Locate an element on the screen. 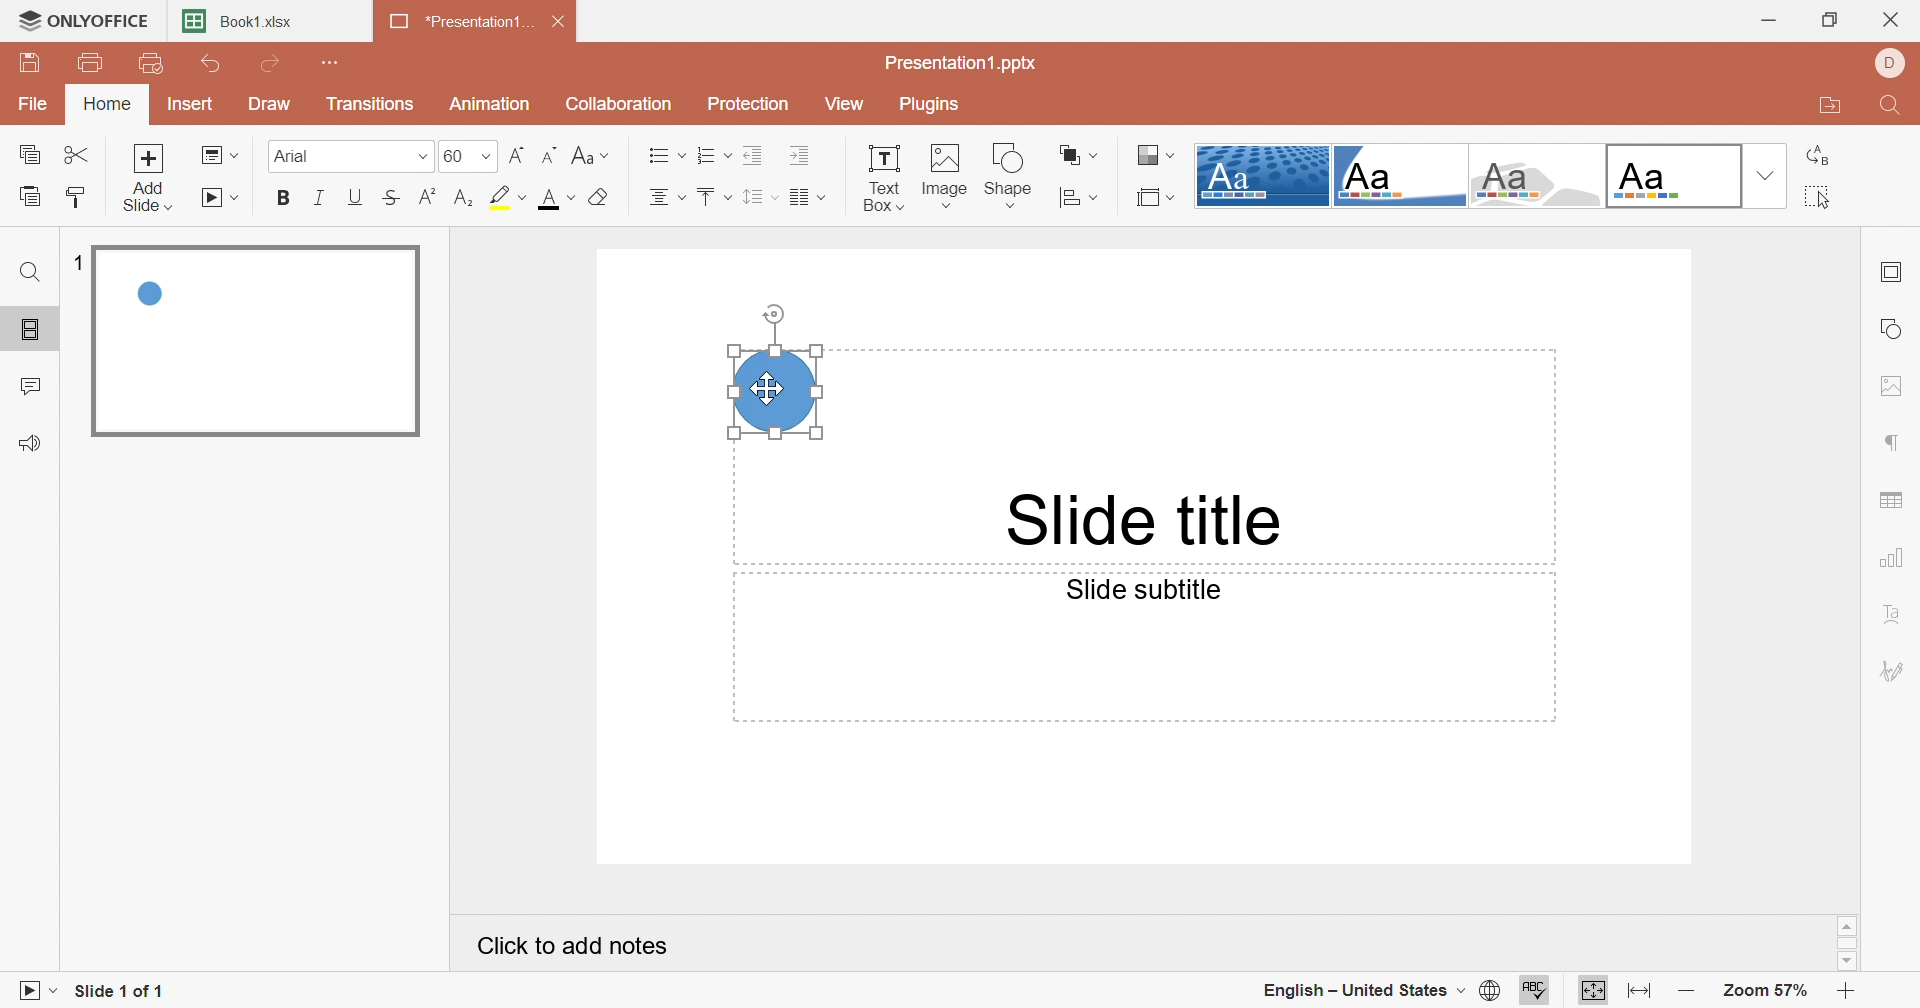 This screenshot has width=1920, height=1008. Protection is located at coordinates (753, 104).